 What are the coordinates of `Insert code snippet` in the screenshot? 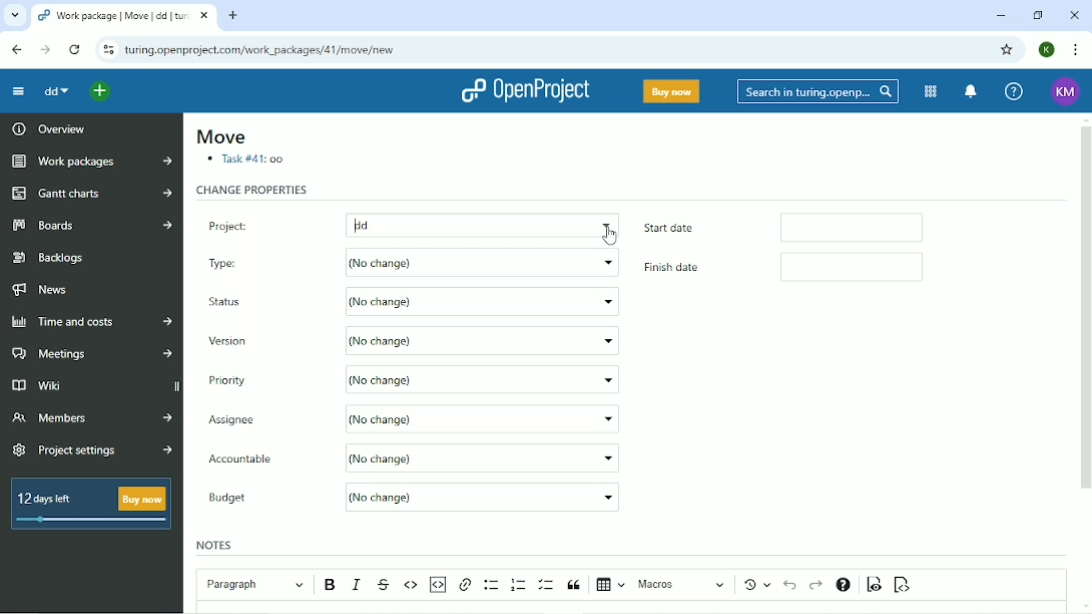 It's located at (437, 584).